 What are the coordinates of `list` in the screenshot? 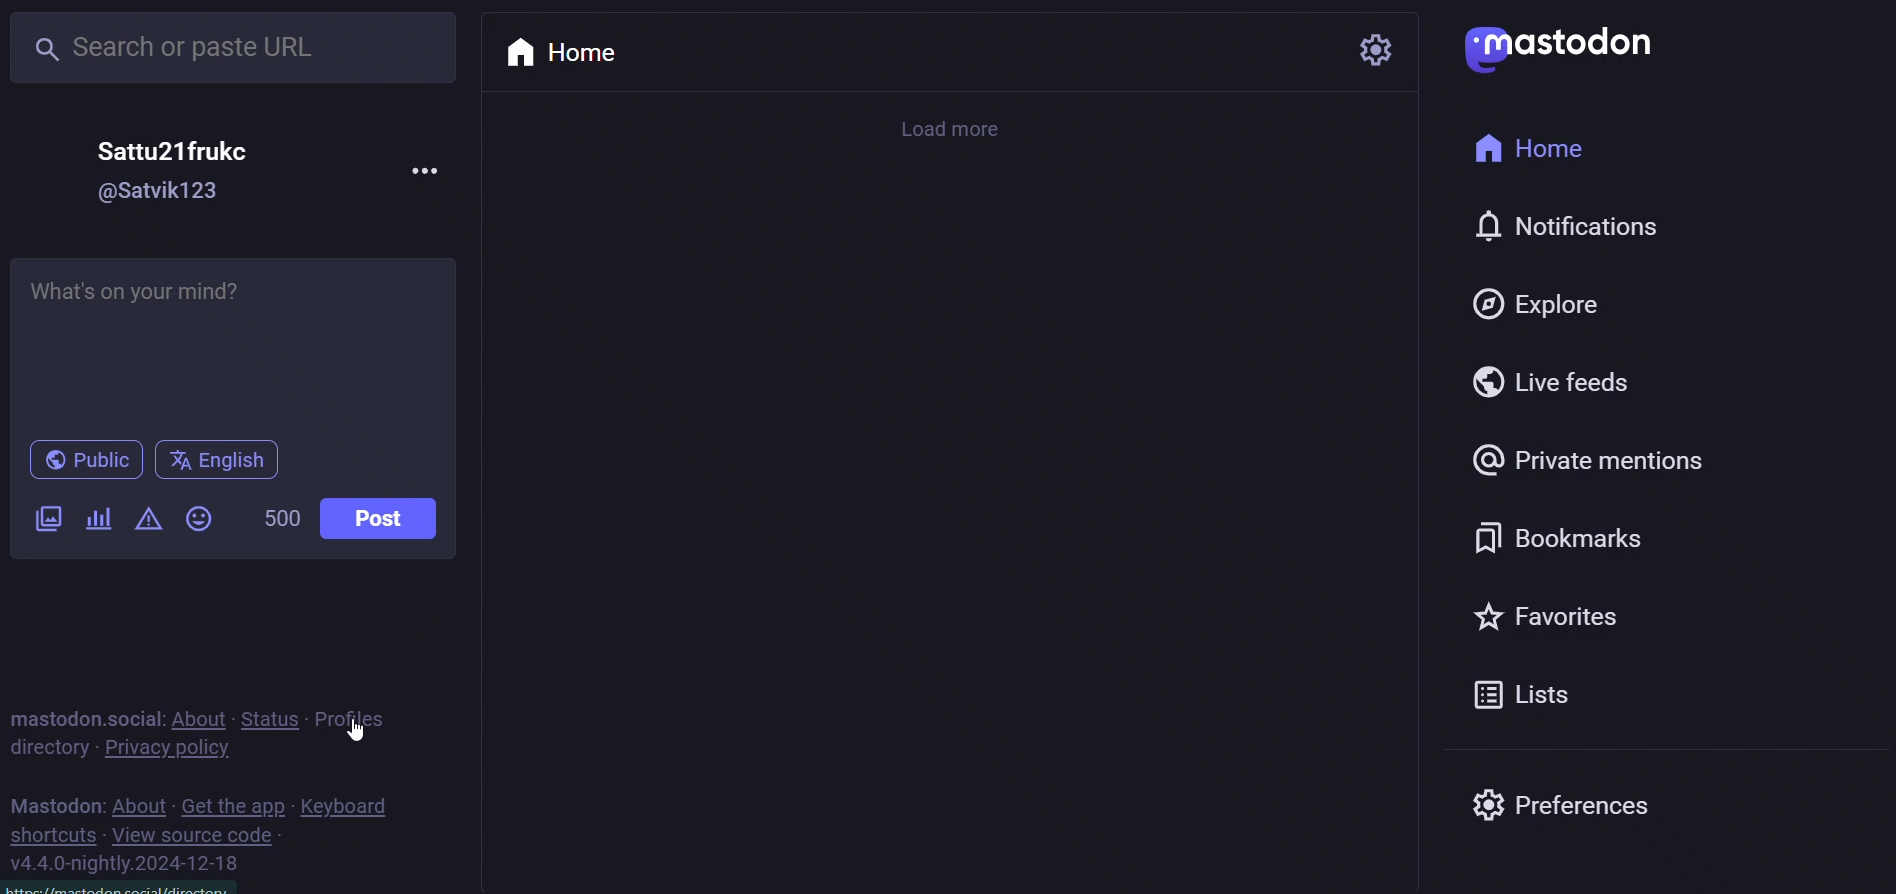 It's located at (1536, 692).